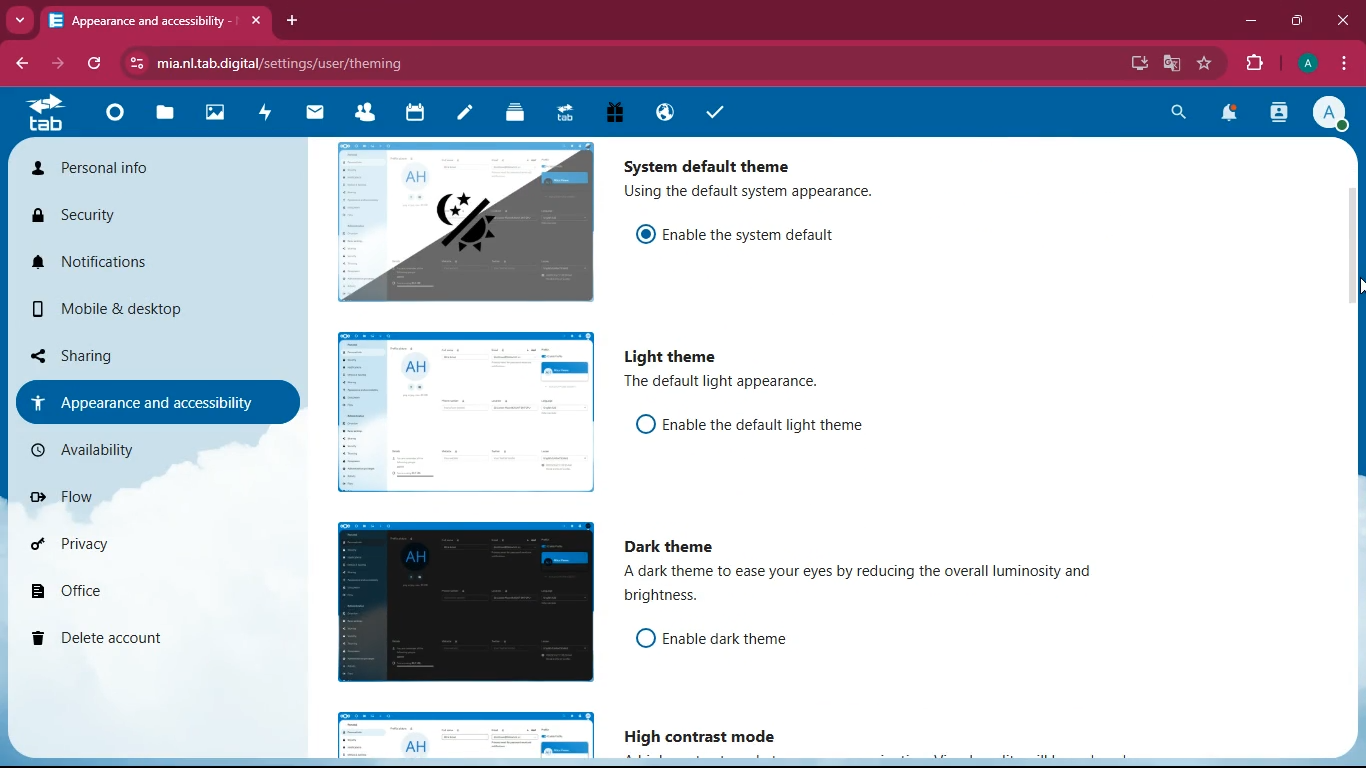  Describe the element at coordinates (95, 64) in the screenshot. I see `refresh` at that location.